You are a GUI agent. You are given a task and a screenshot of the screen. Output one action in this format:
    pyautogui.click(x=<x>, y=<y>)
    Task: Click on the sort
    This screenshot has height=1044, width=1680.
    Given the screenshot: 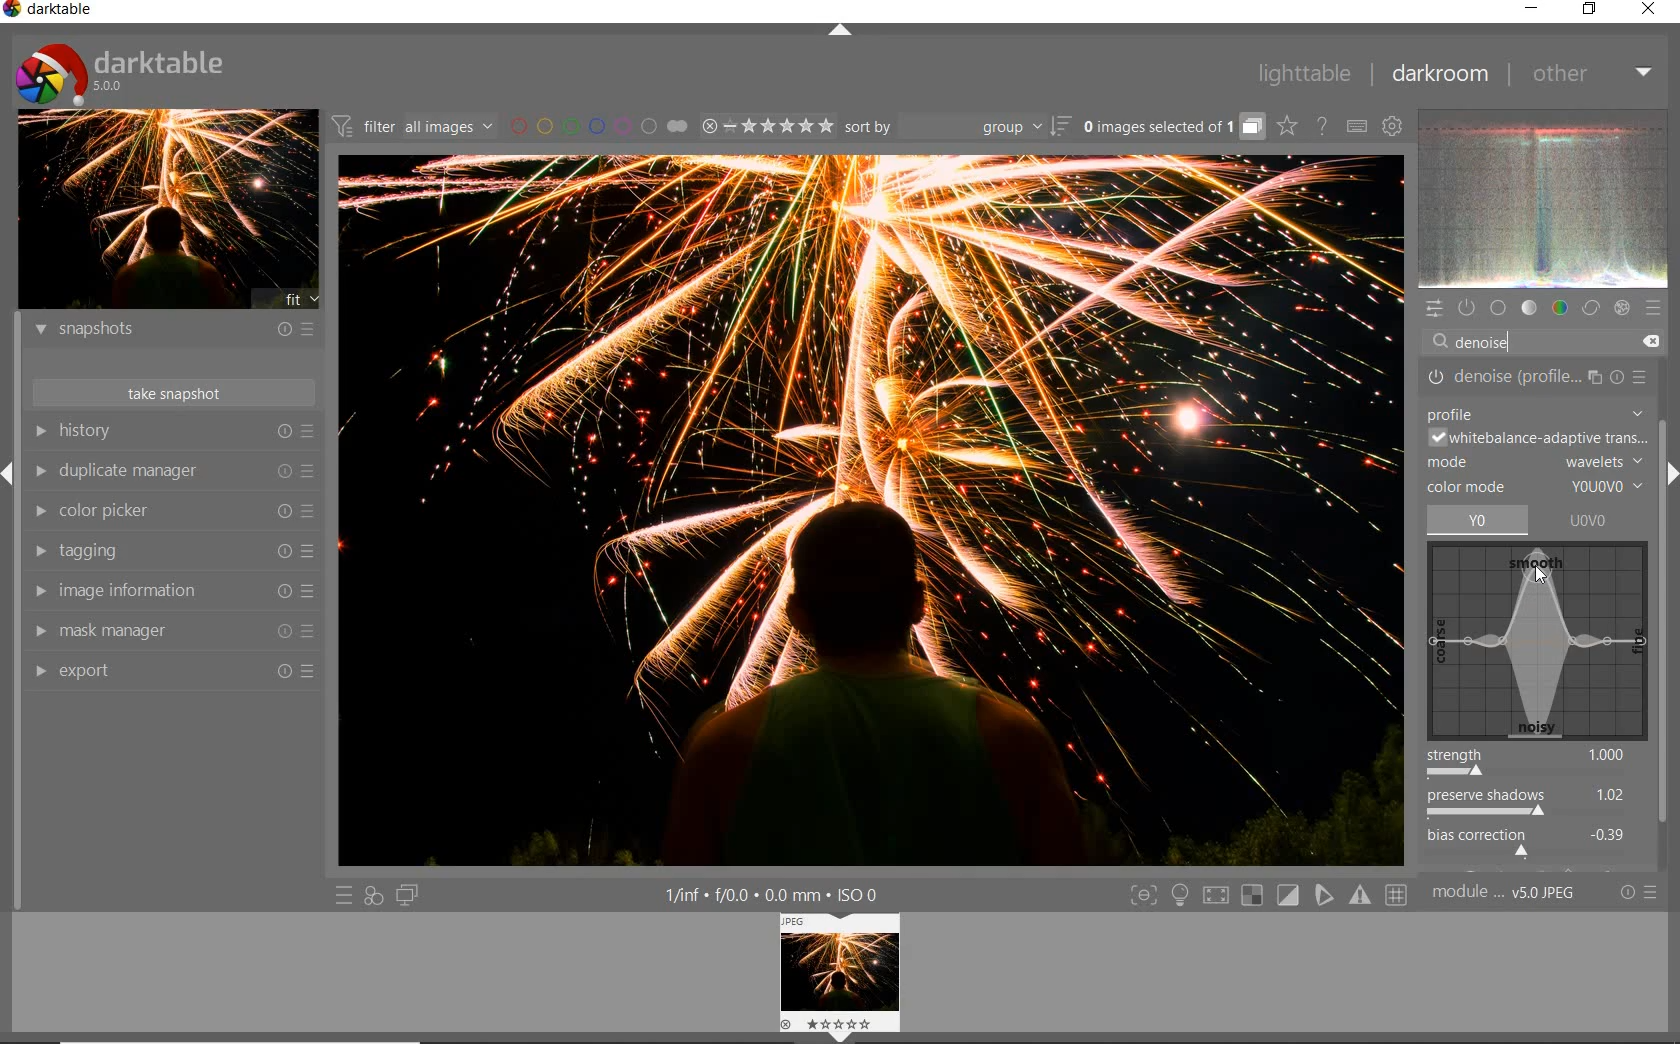 What is the action you would take?
    pyautogui.click(x=956, y=128)
    